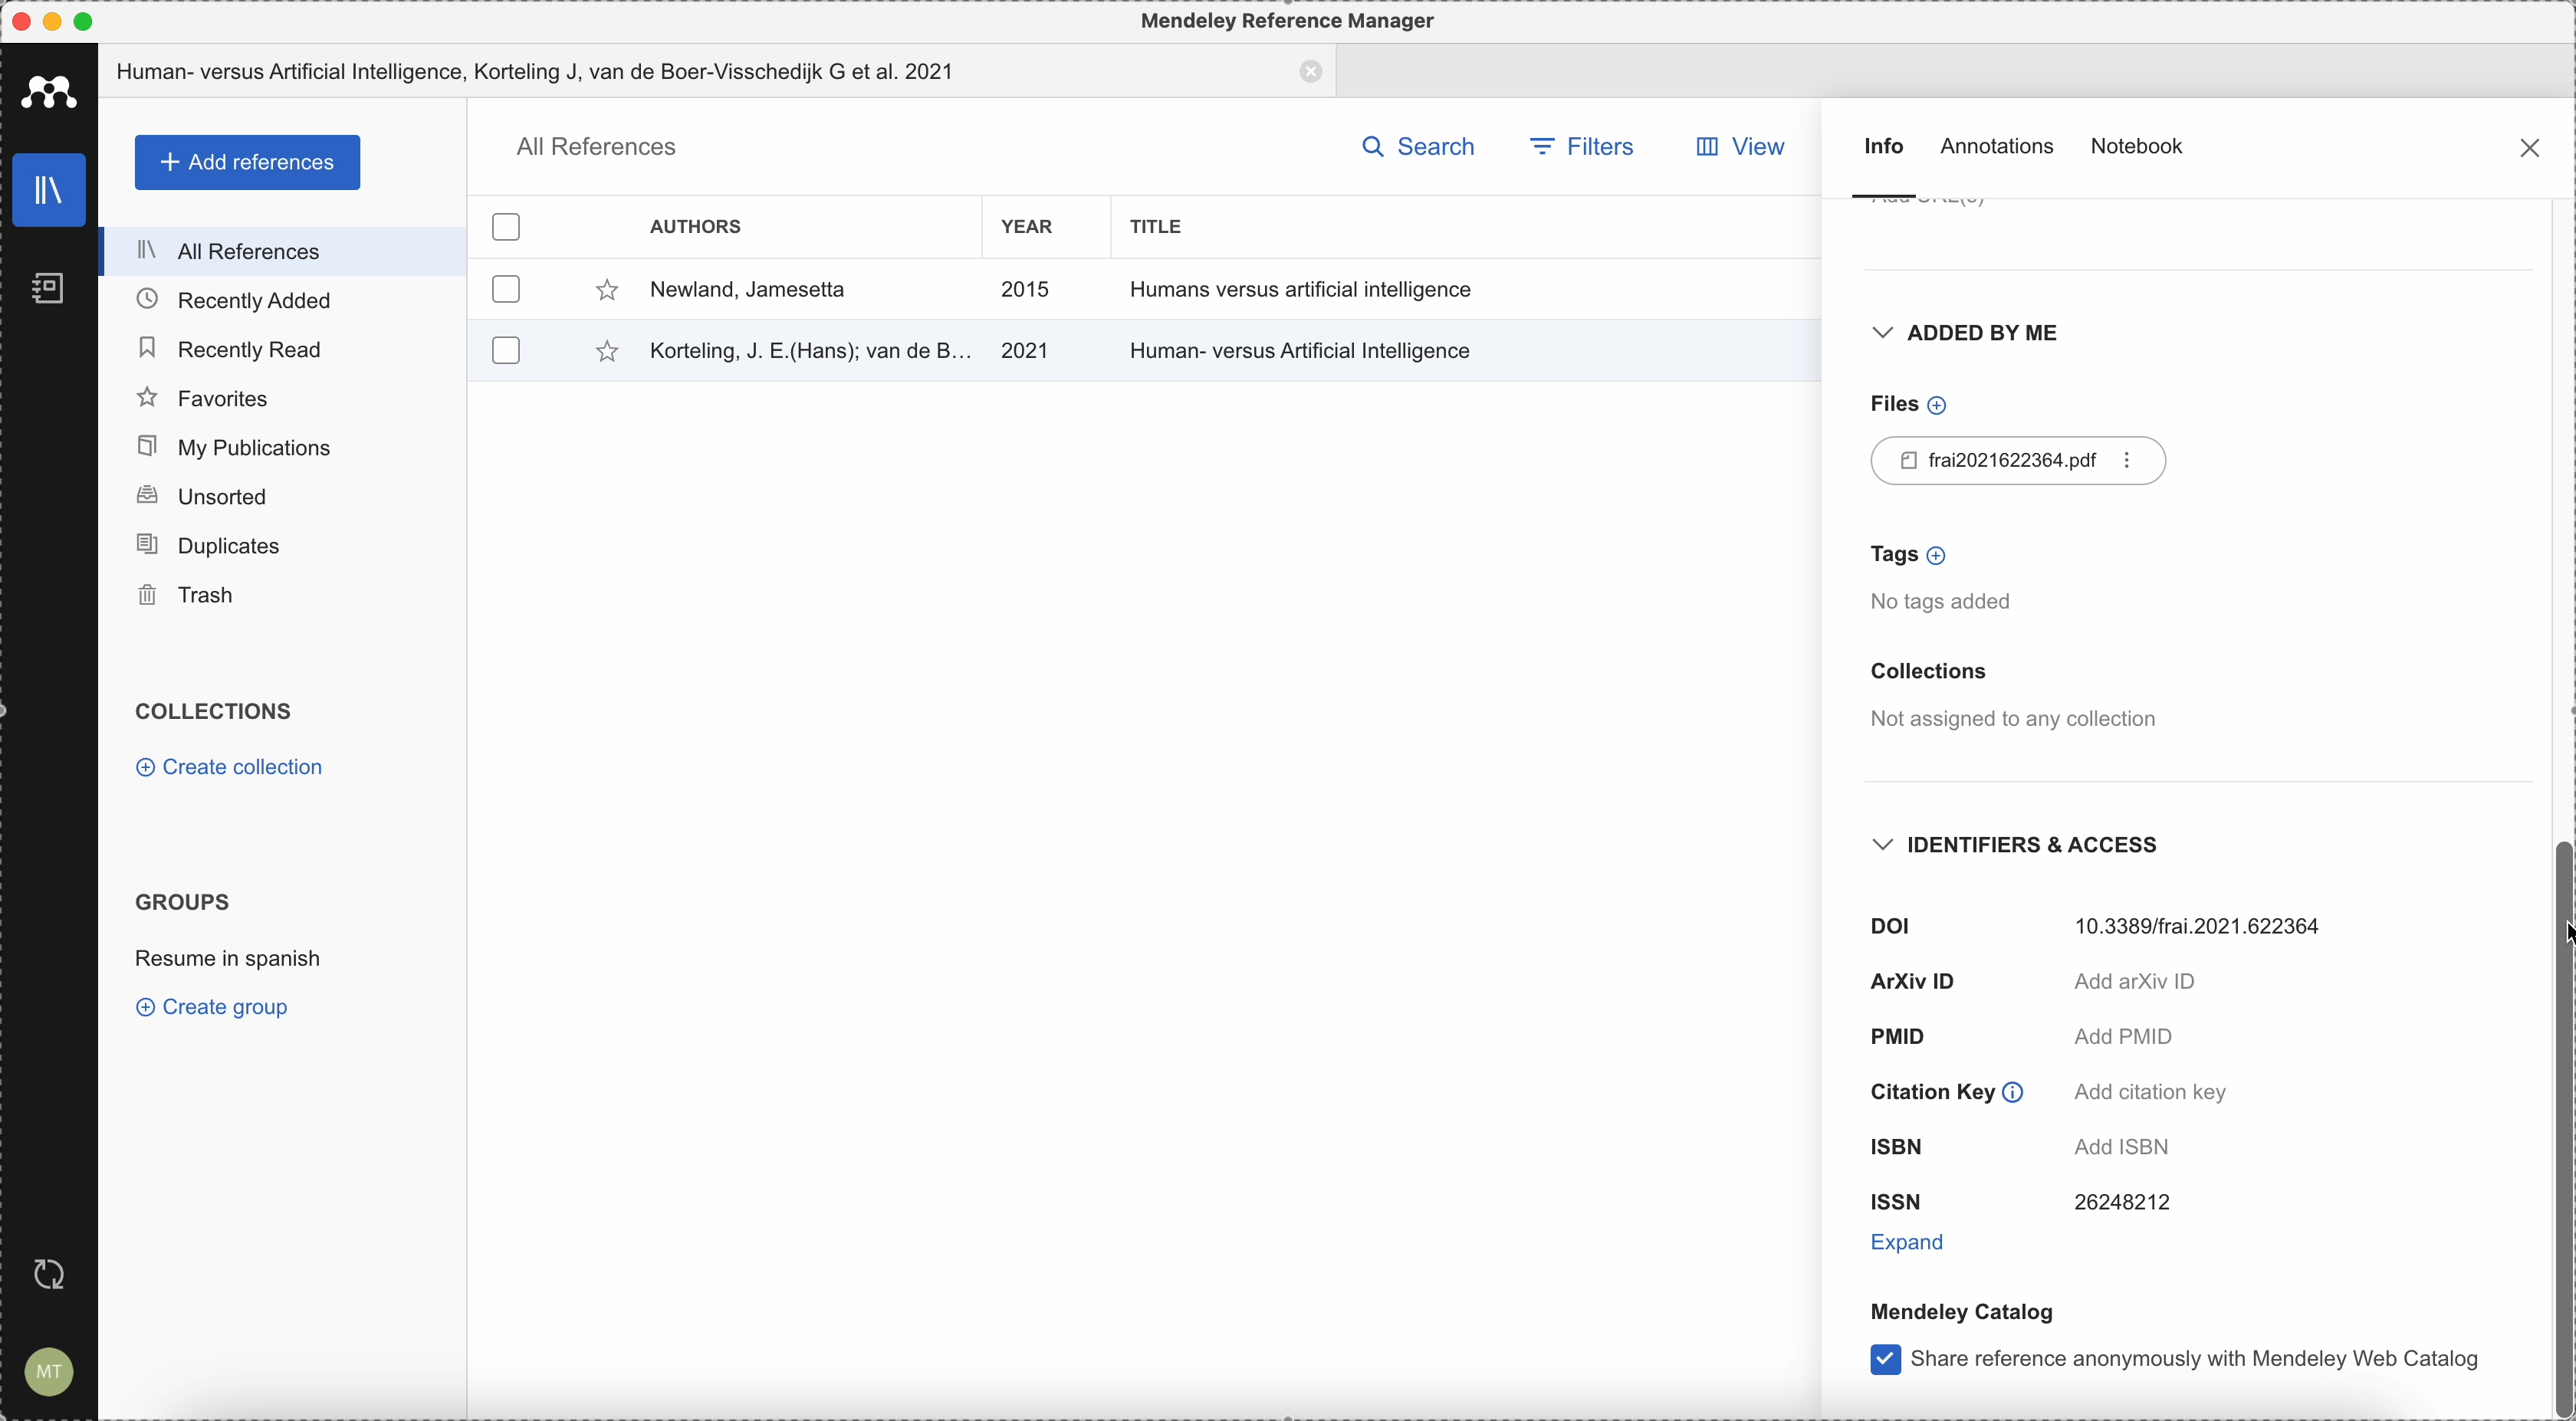 This screenshot has width=2576, height=1421. What do you see at coordinates (282, 597) in the screenshot?
I see `trash` at bounding box center [282, 597].